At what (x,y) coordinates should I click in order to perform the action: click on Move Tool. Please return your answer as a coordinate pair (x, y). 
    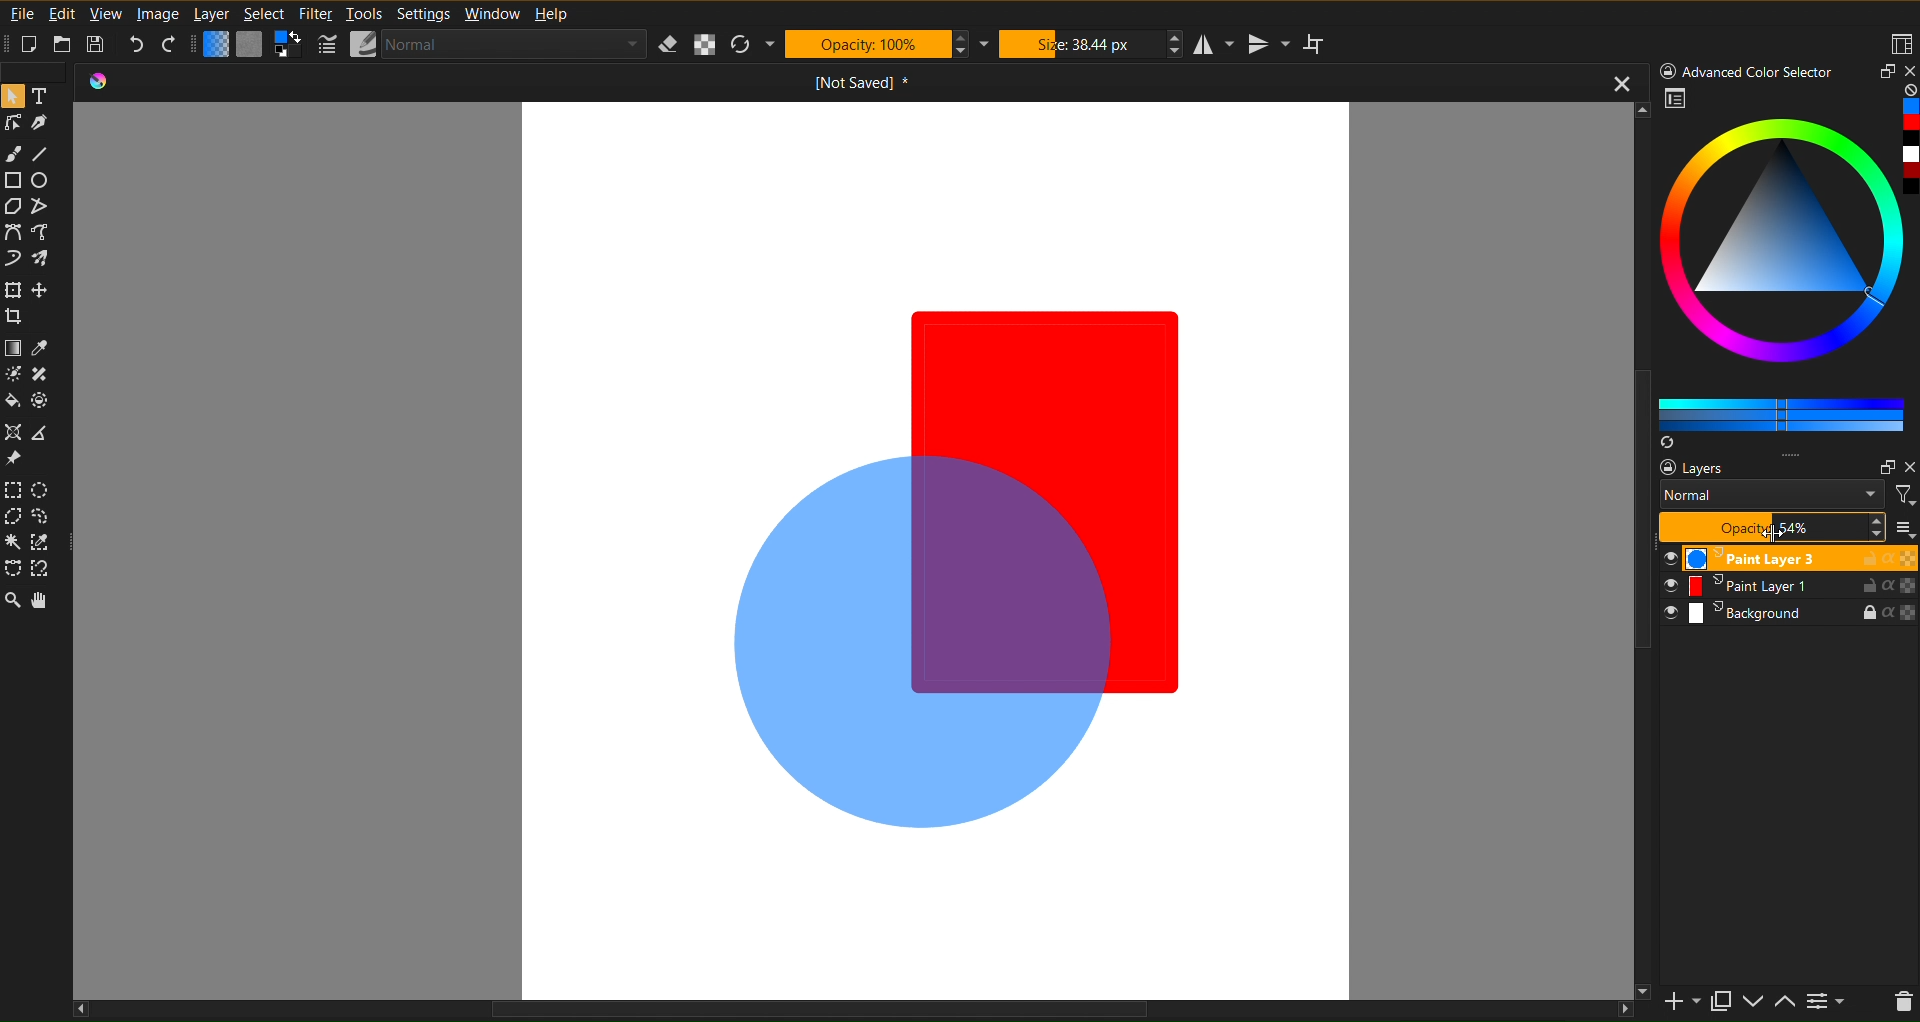
    Looking at the image, I should click on (43, 290).